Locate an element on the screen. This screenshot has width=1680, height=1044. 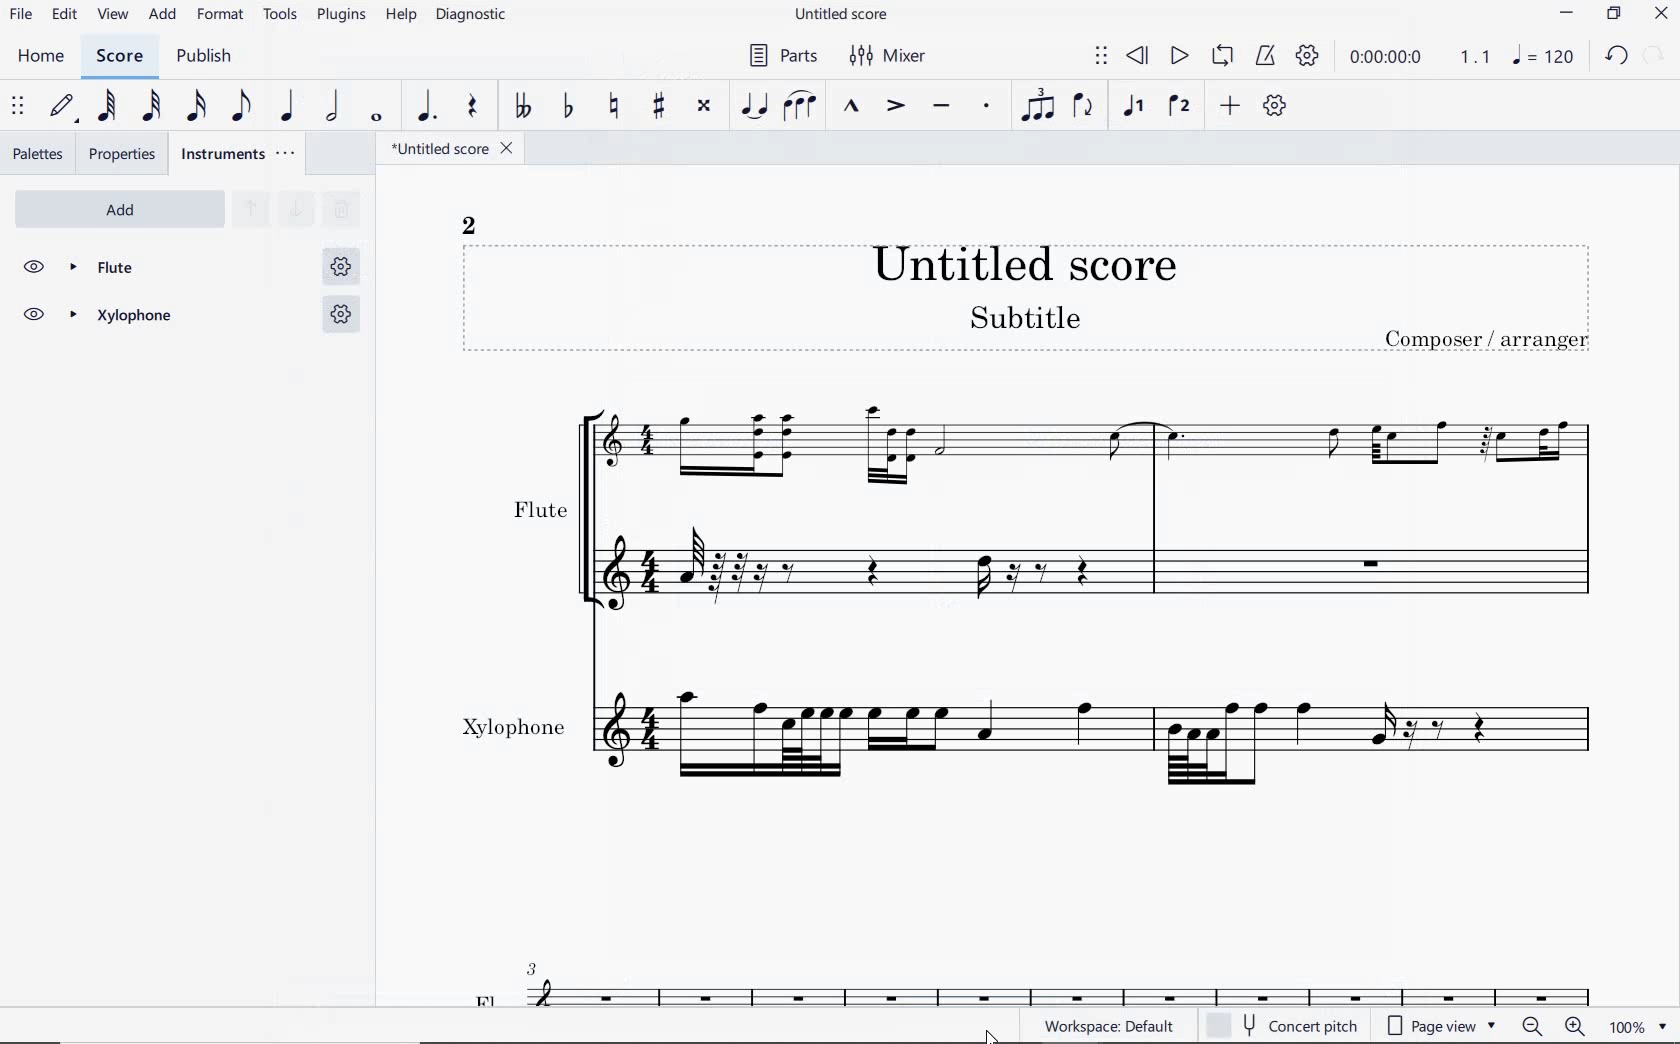
REWIND is located at coordinates (1139, 57).